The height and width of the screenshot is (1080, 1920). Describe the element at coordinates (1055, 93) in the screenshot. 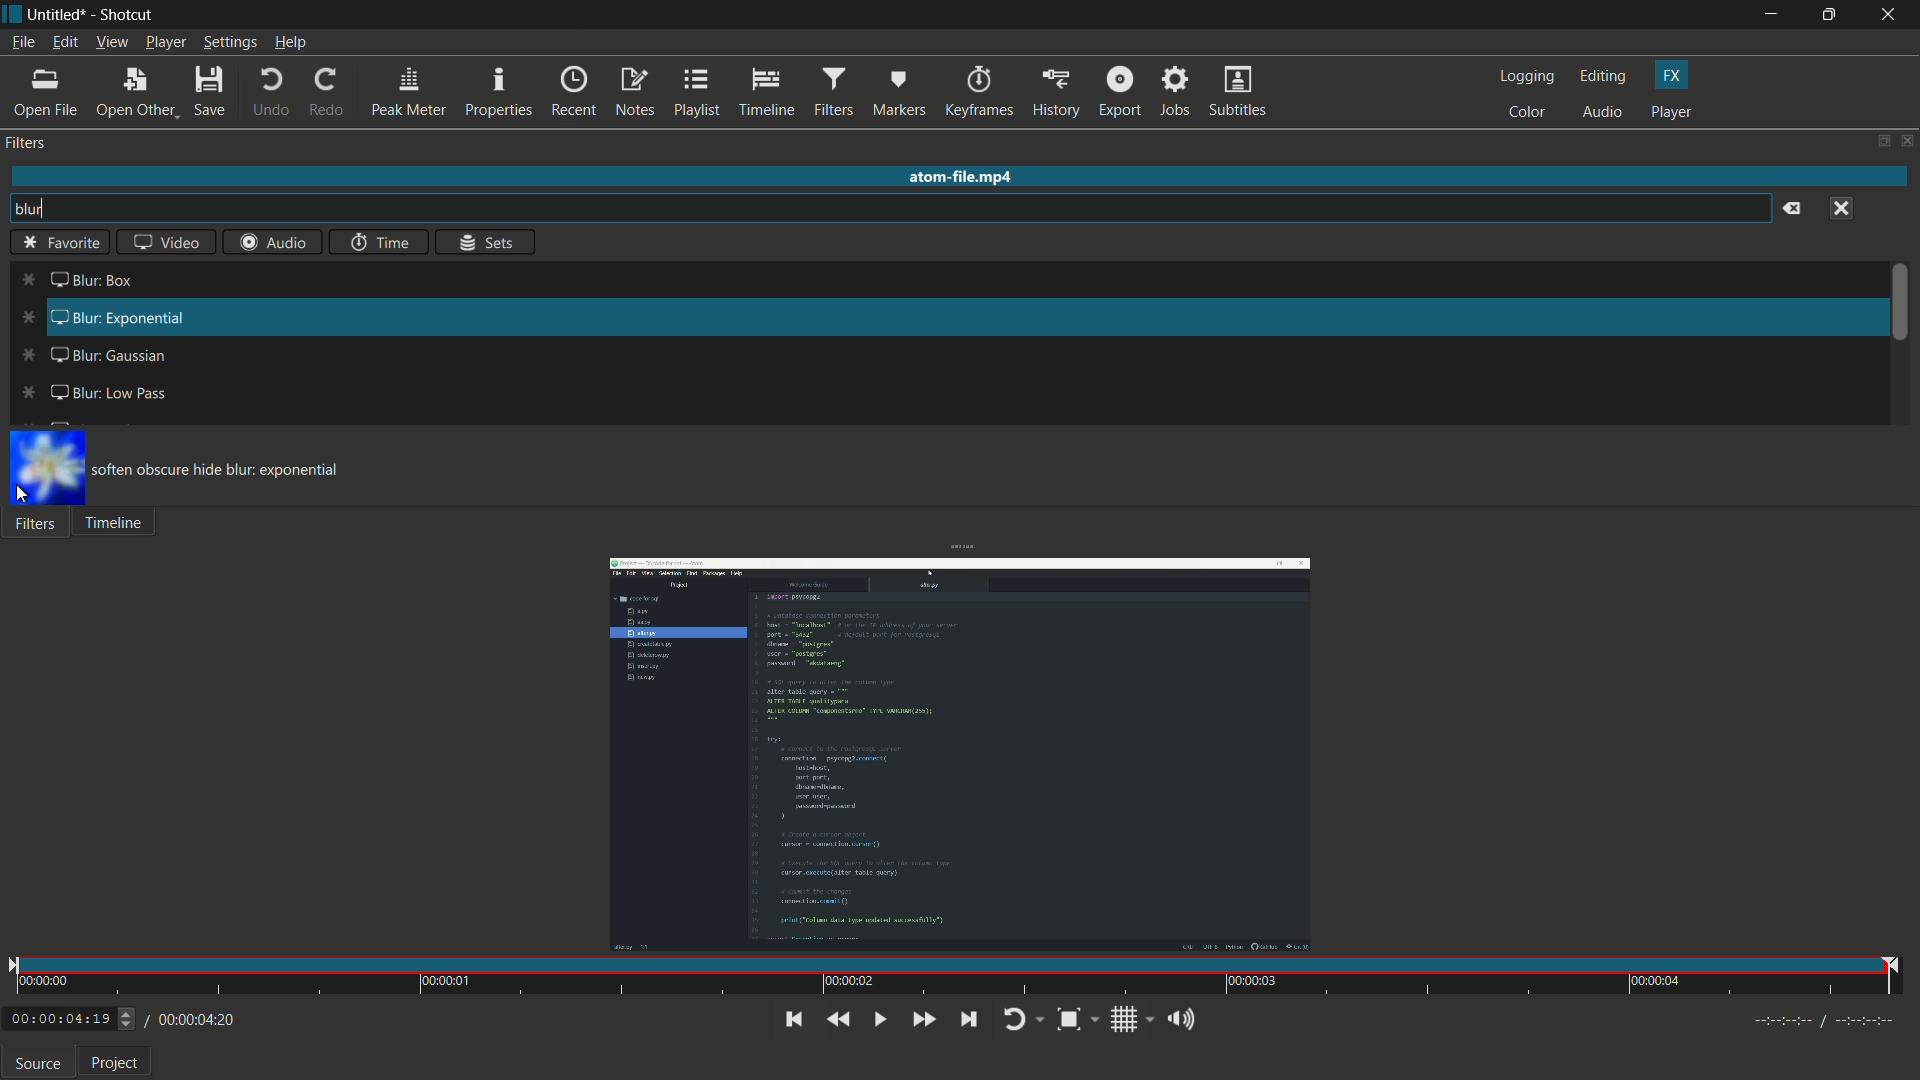

I see `history` at that location.